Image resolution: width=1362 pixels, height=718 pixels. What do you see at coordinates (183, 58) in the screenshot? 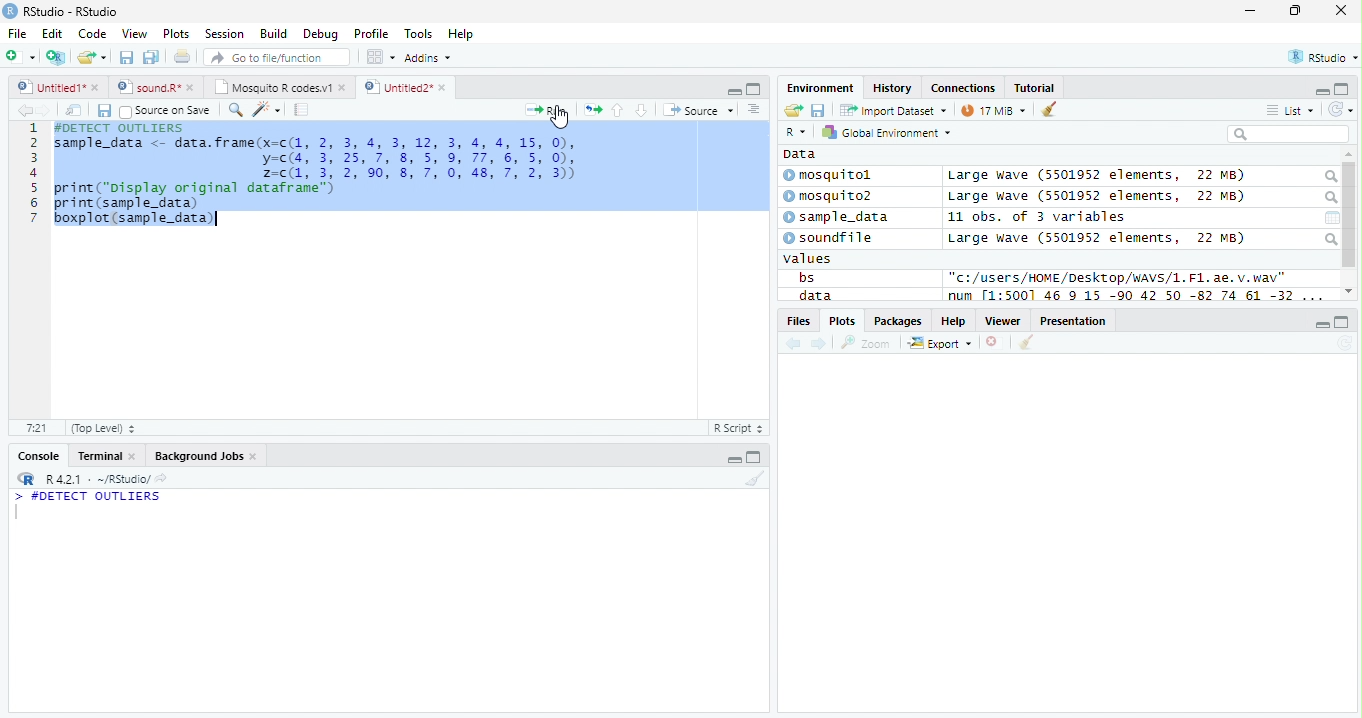
I see `Print` at bounding box center [183, 58].